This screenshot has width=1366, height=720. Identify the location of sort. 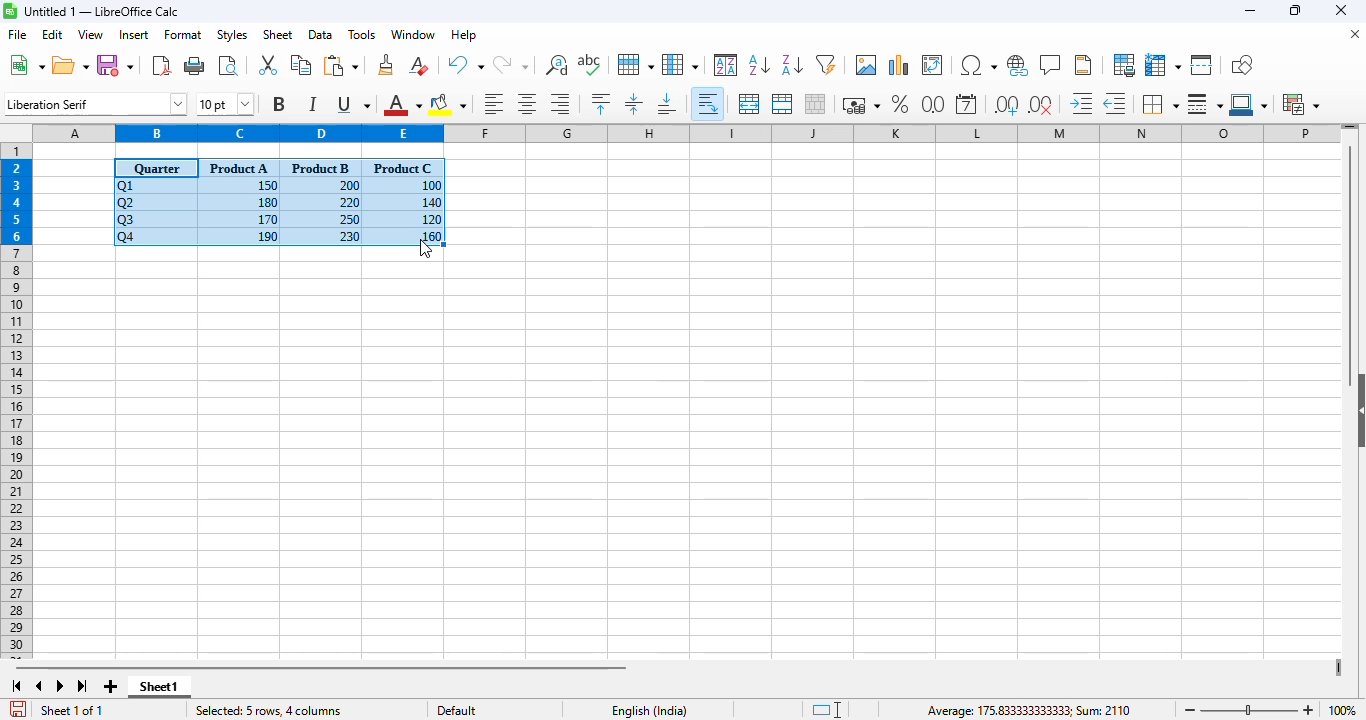
(726, 65).